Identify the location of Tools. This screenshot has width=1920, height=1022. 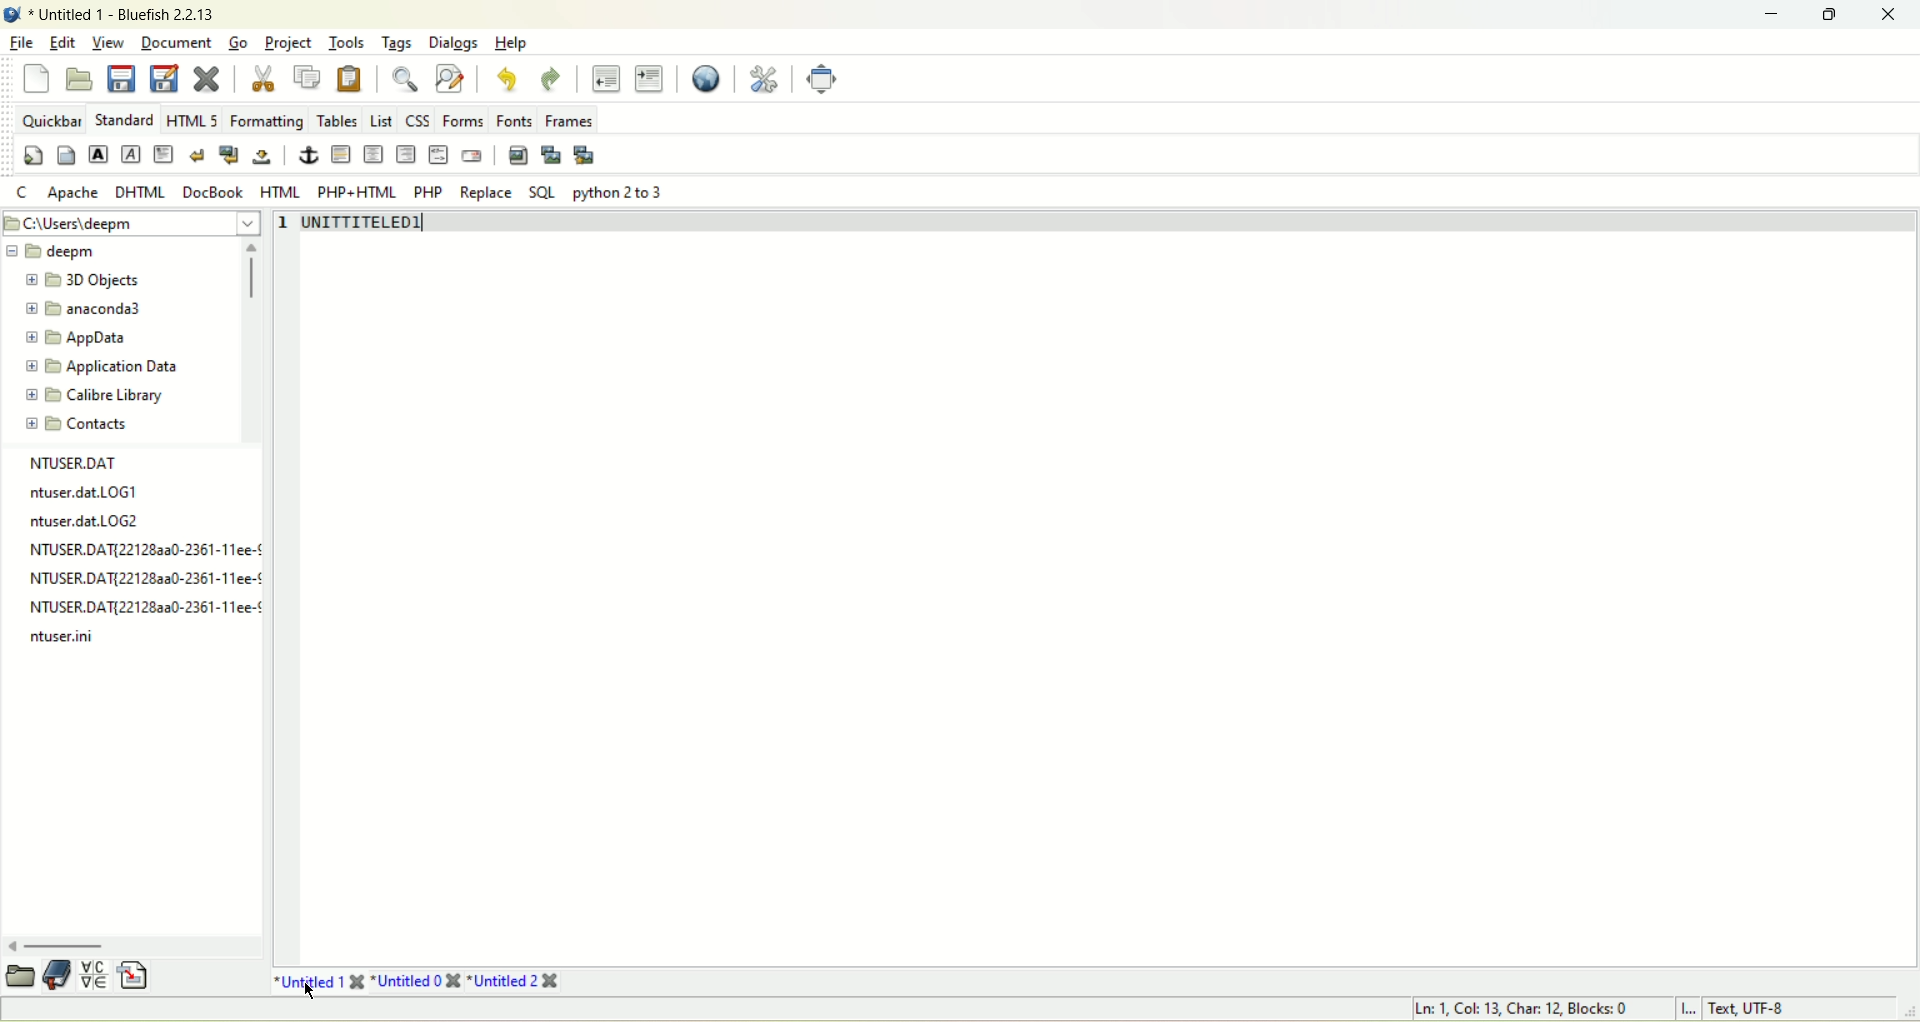
(344, 42).